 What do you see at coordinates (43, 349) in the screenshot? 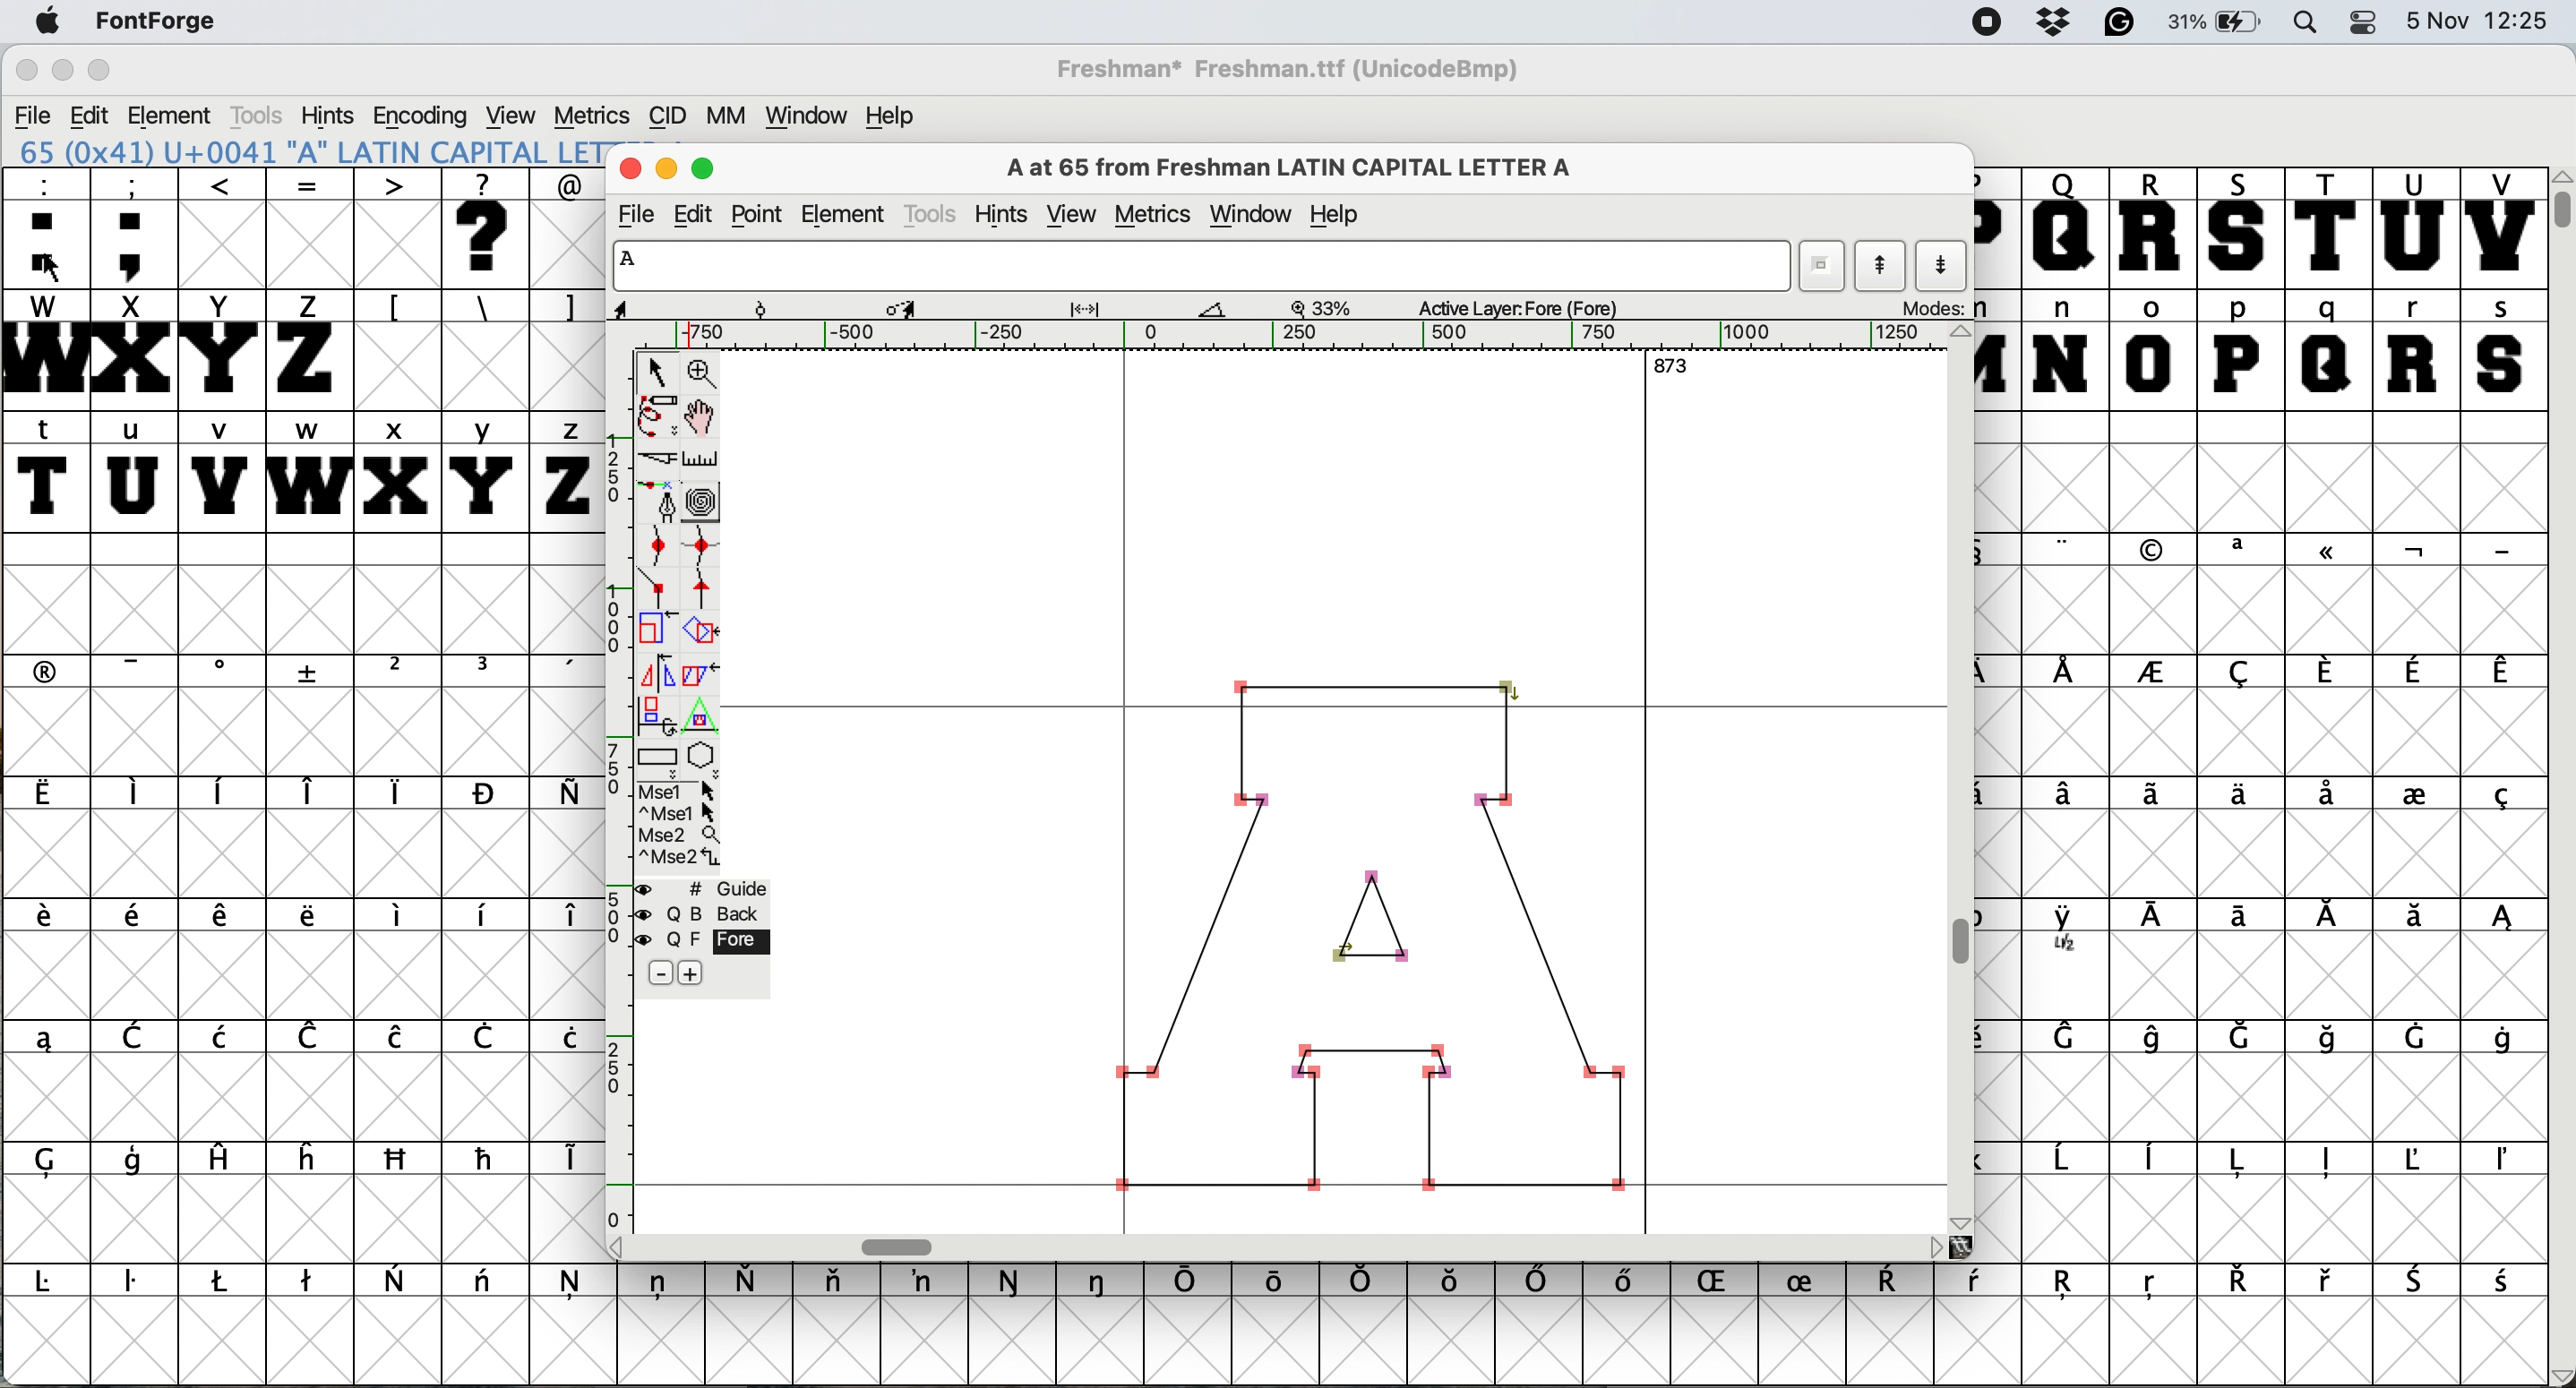
I see `W` at bounding box center [43, 349].